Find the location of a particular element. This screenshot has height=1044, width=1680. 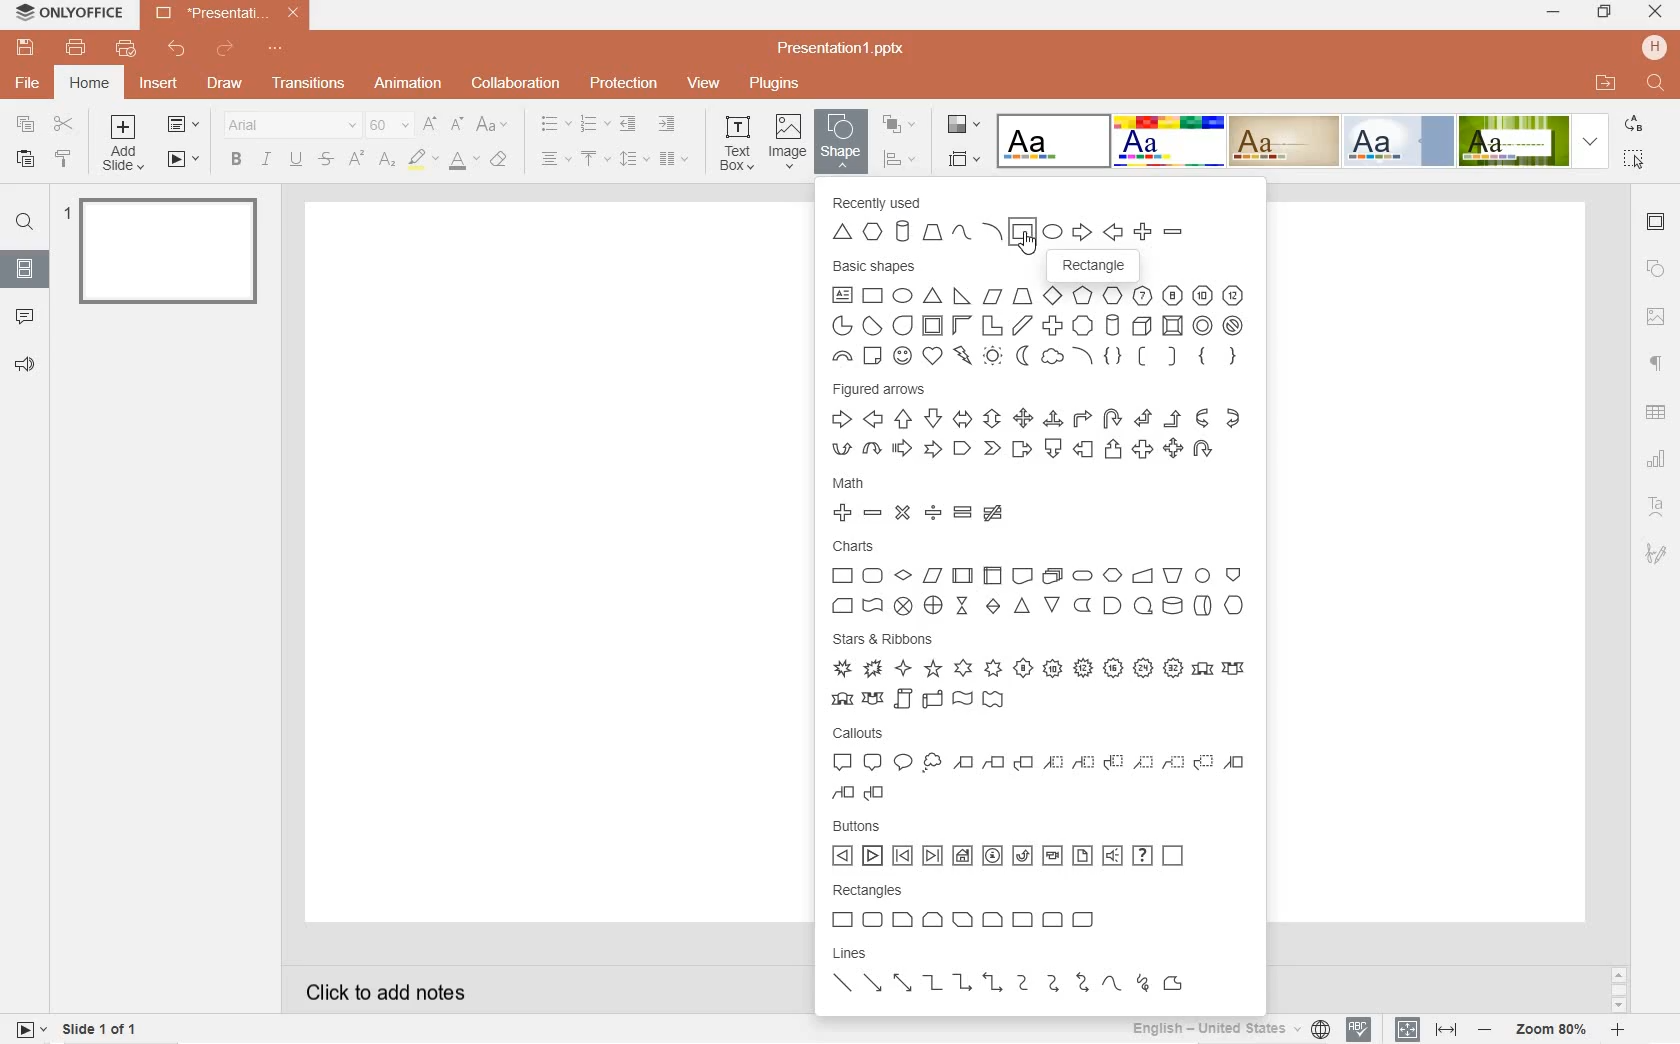

file is located at coordinates (29, 83).